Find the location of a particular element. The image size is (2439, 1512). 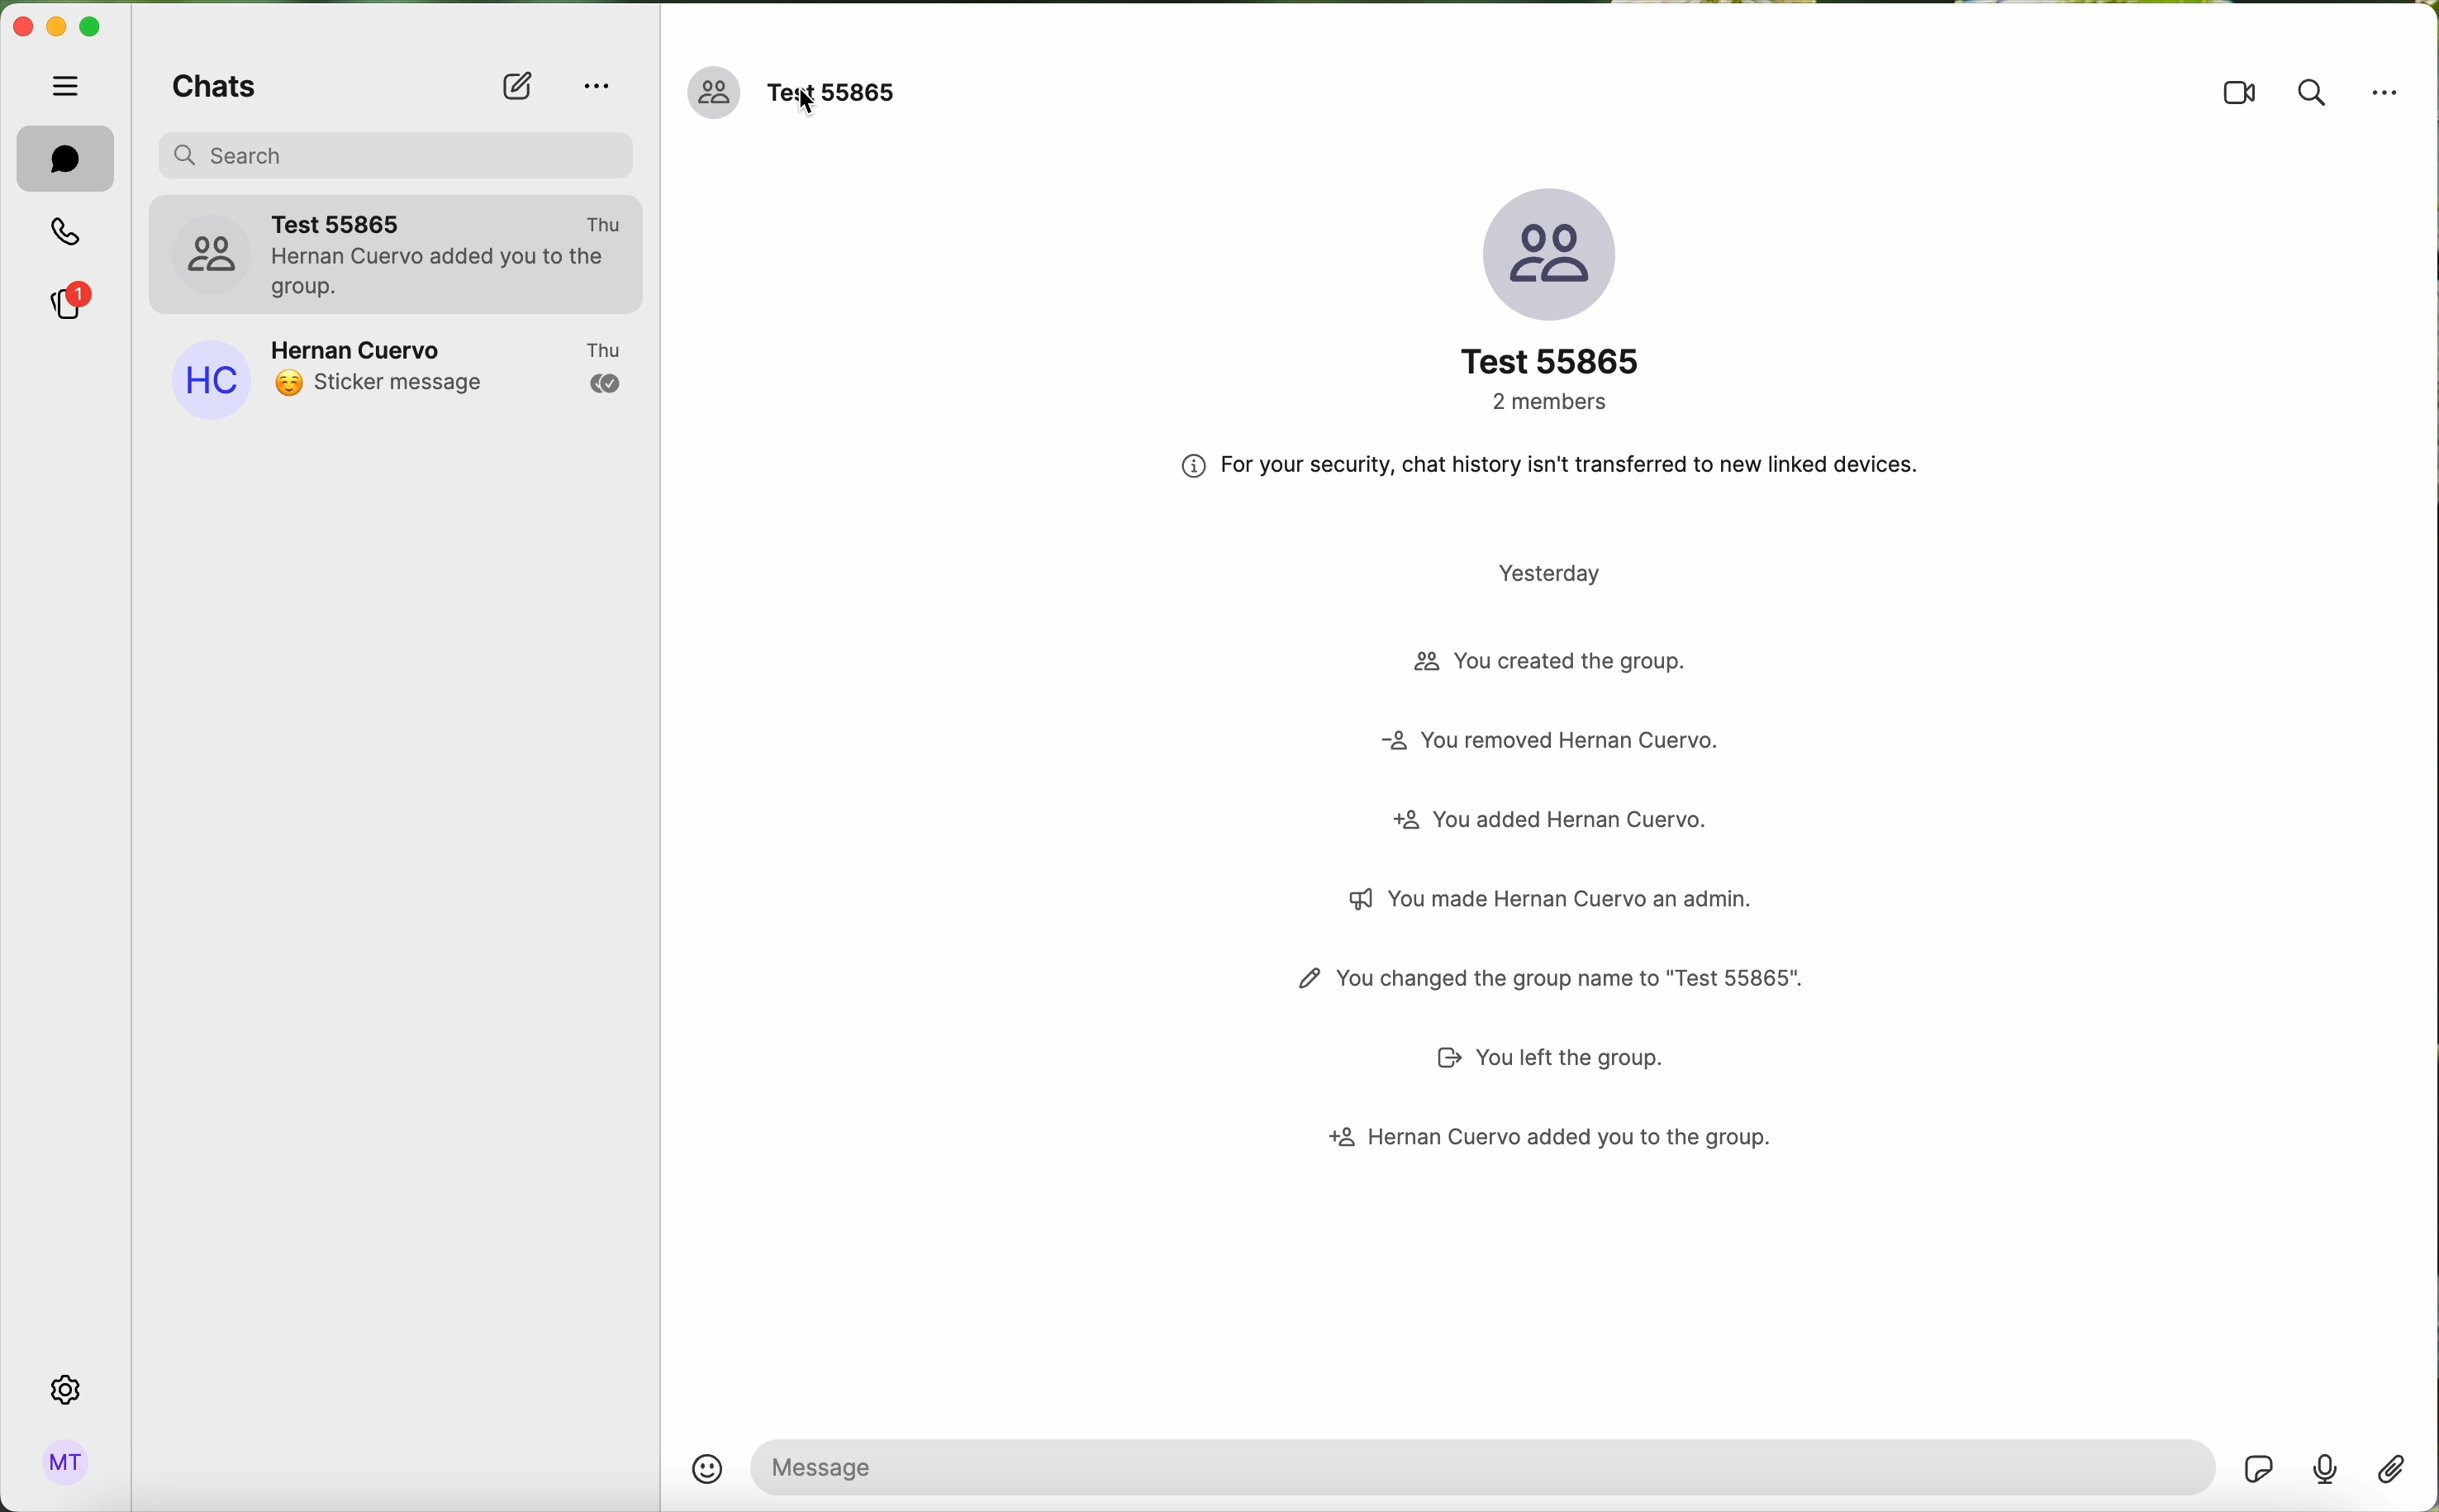

safety message is located at coordinates (1553, 463).